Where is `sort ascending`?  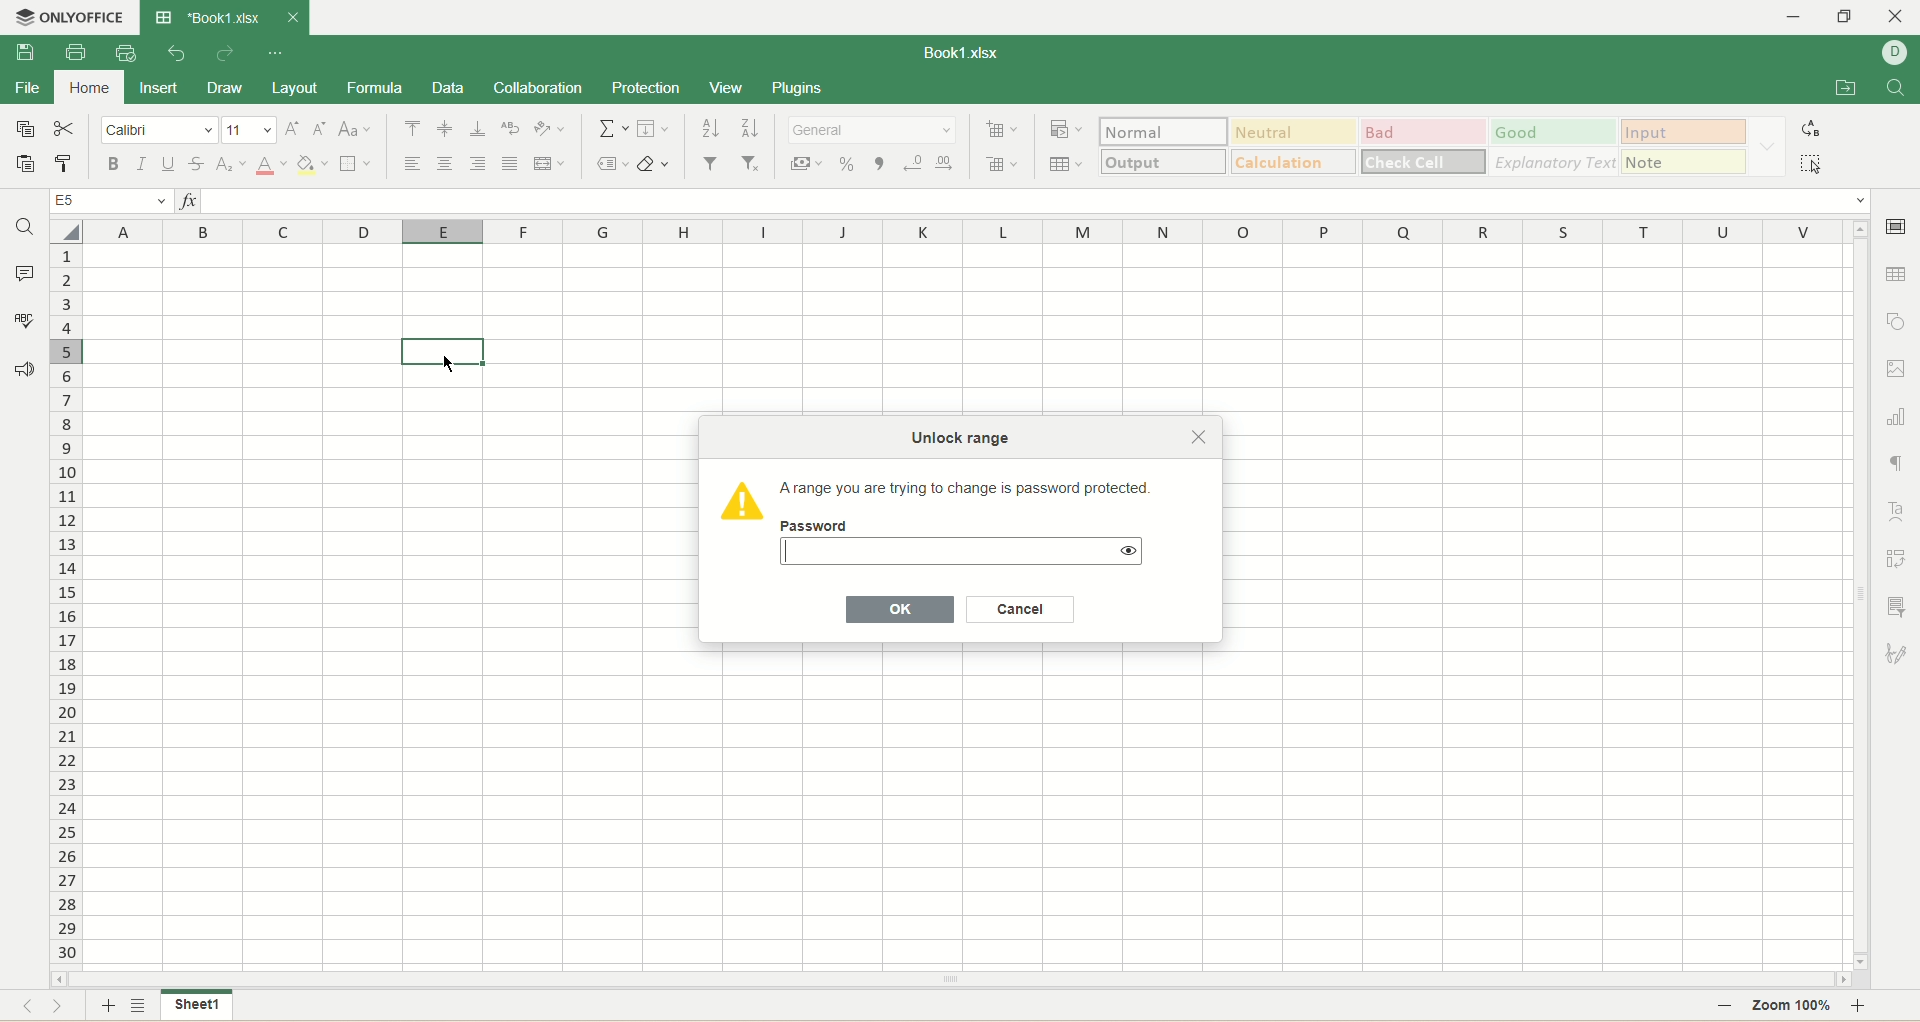
sort ascending is located at coordinates (712, 129).